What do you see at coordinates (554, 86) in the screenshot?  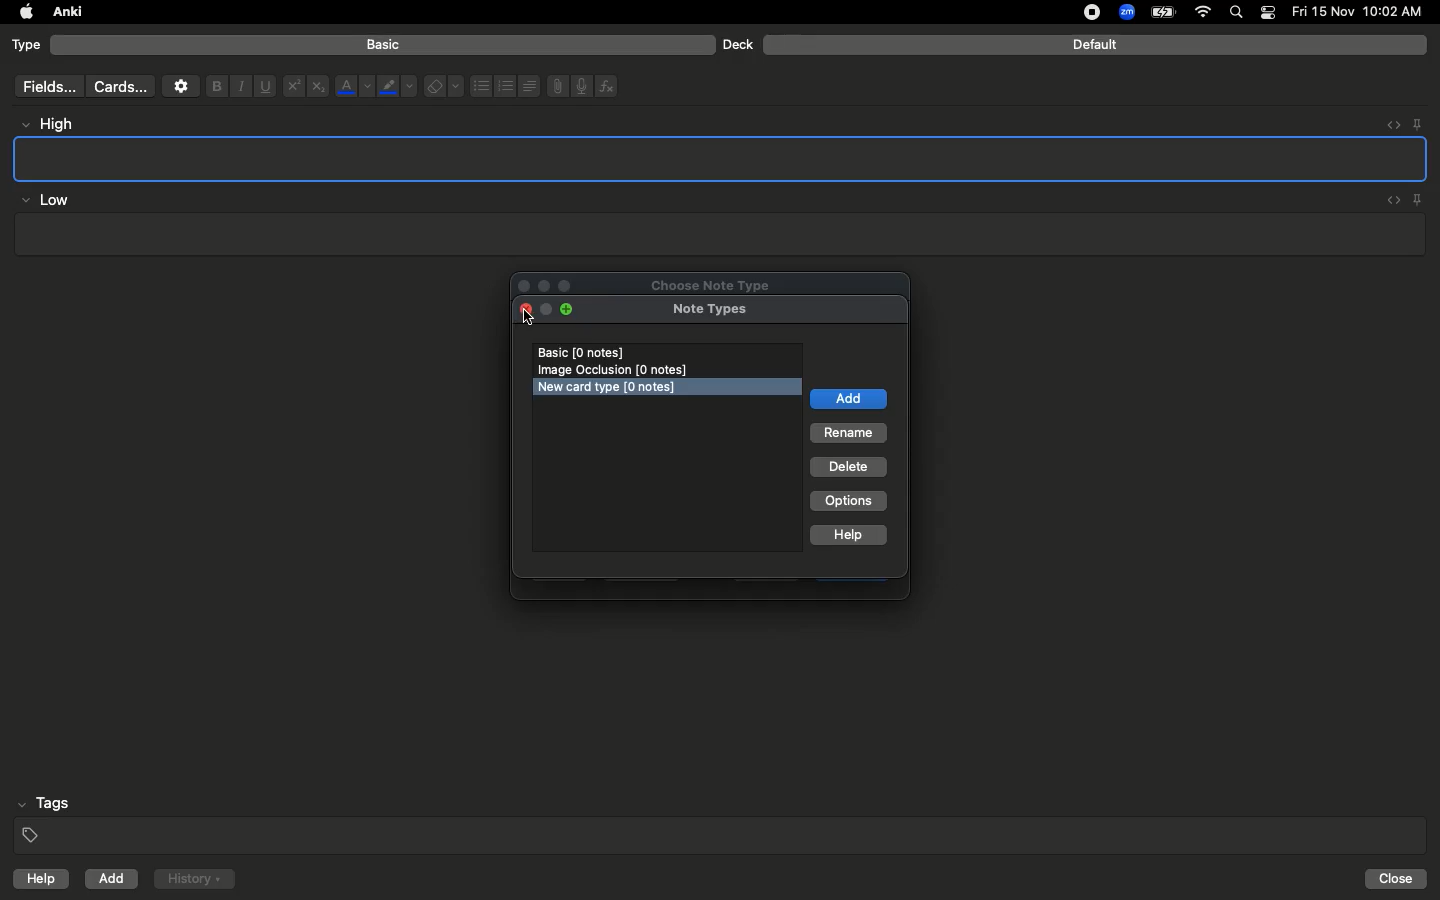 I see `File` at bounding box center [554, 86].